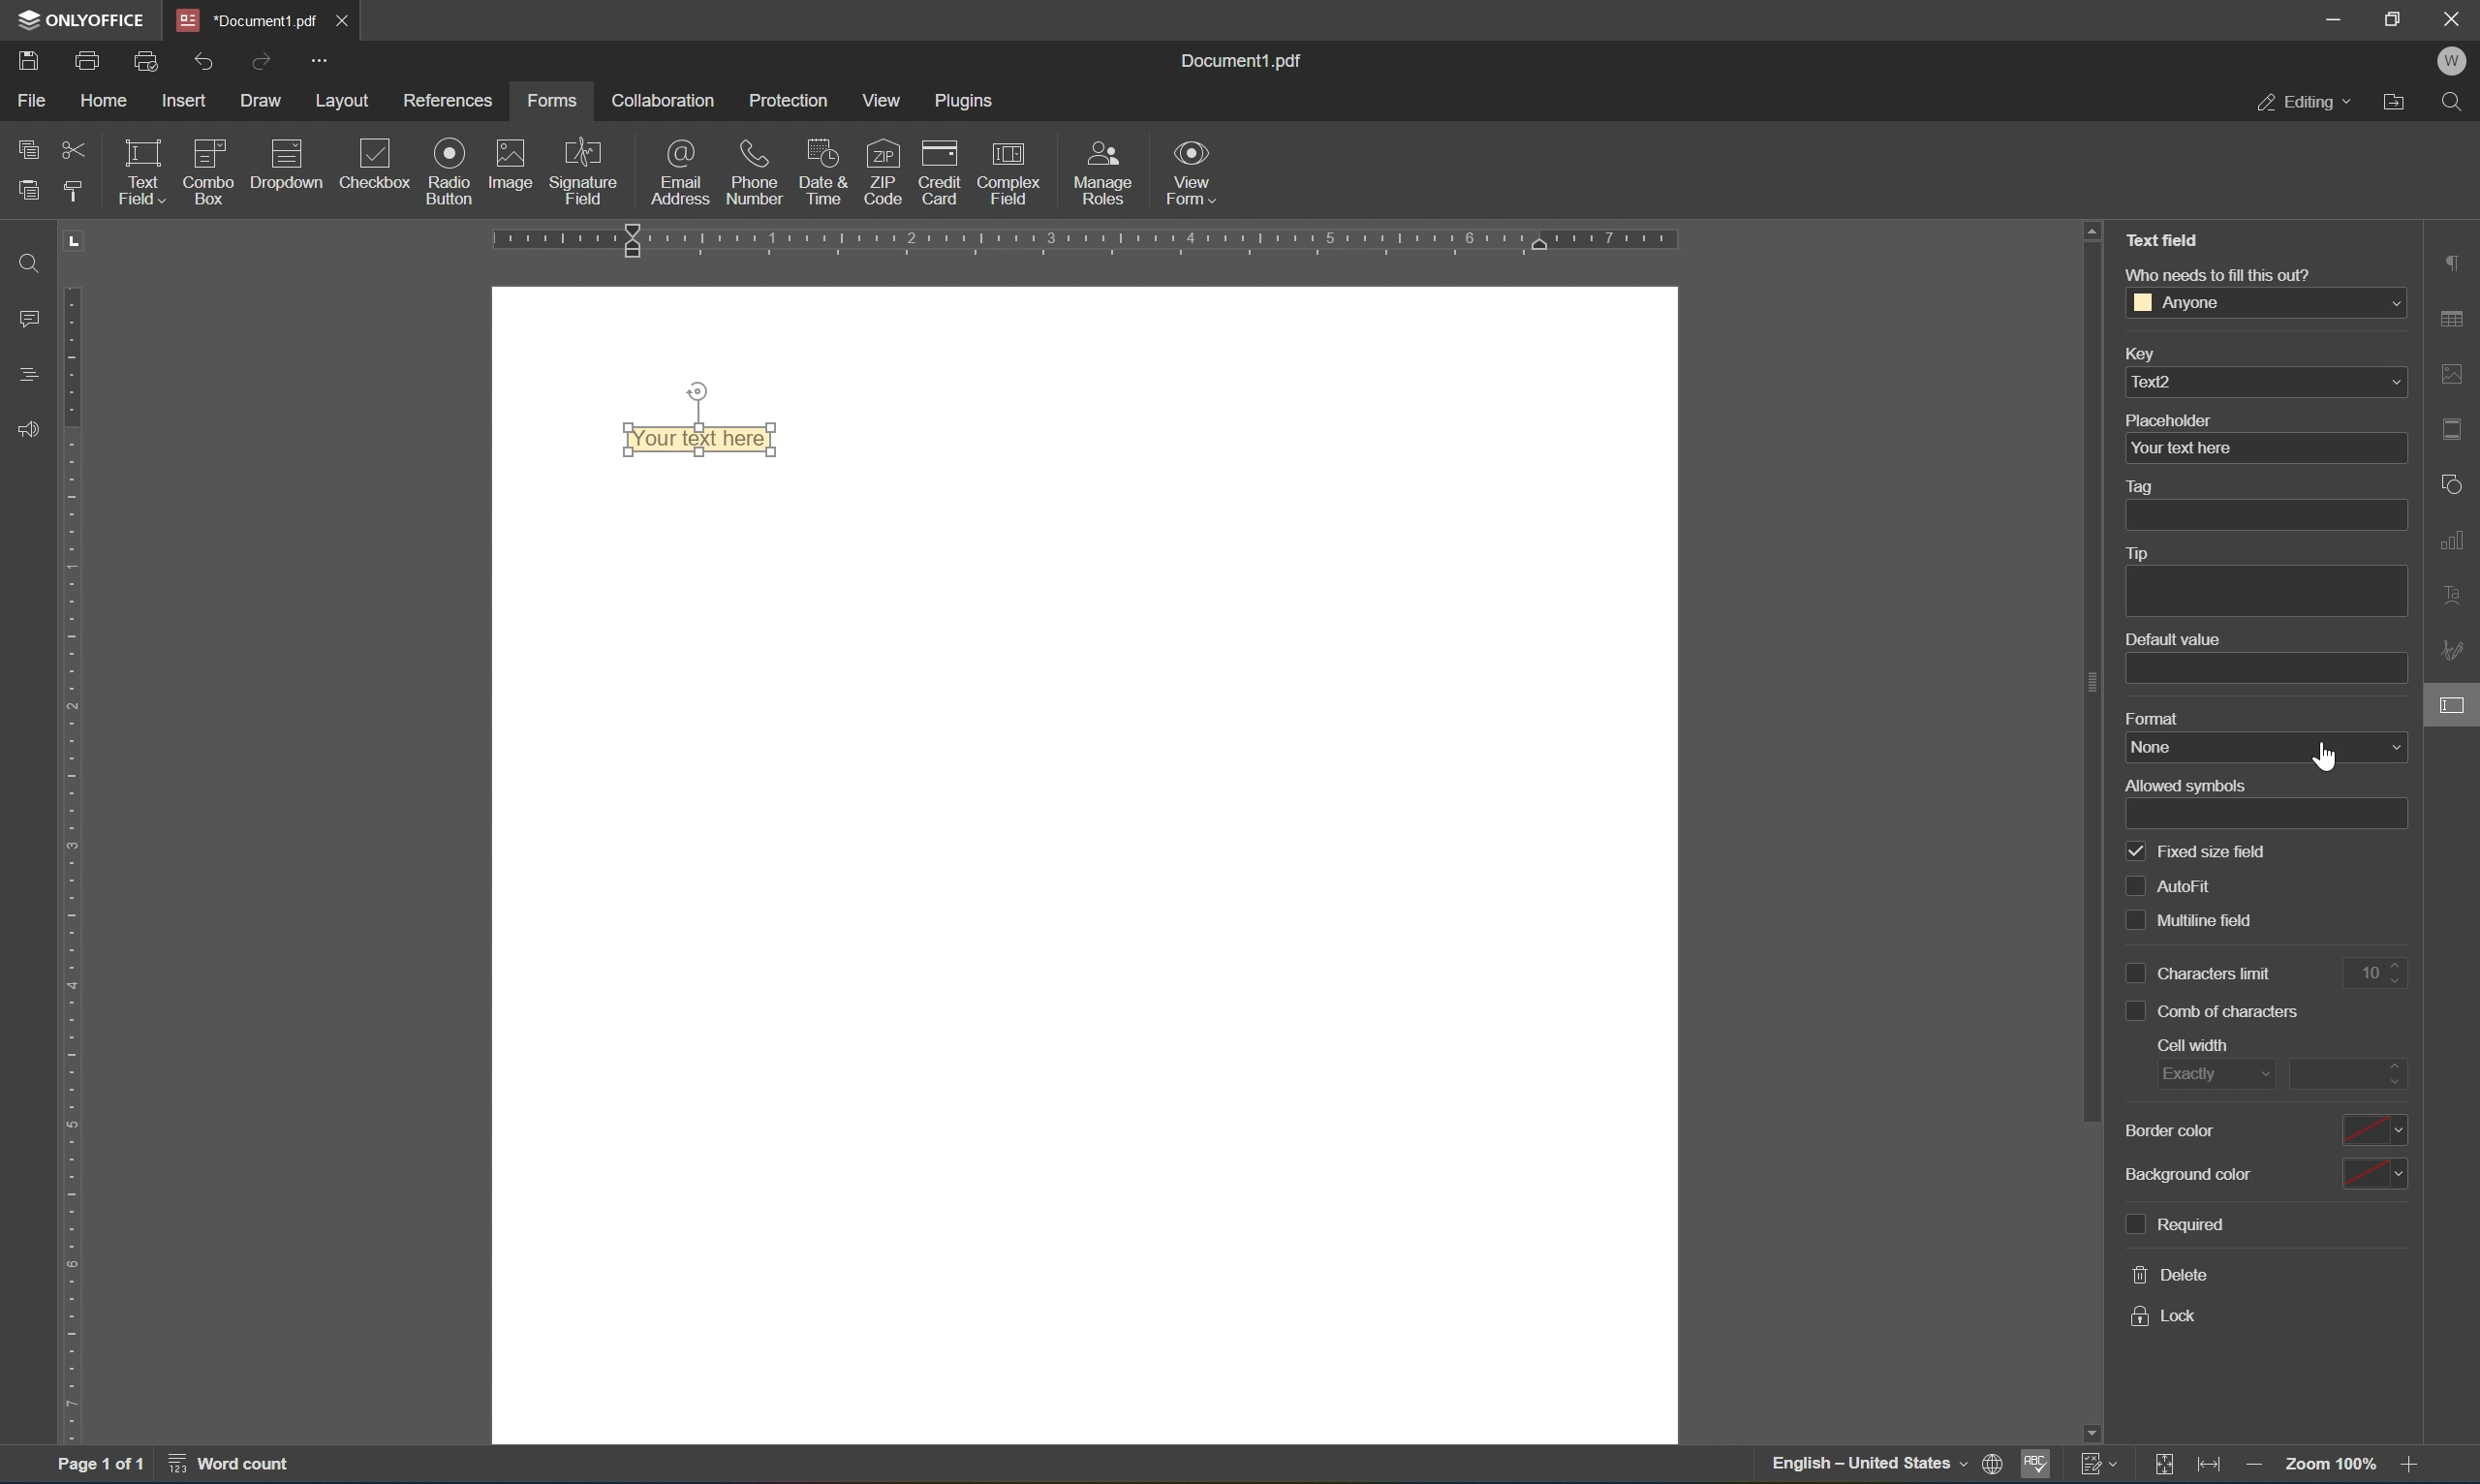 The image size is (2480, 1484). I want to click on save, so click(30, 63).